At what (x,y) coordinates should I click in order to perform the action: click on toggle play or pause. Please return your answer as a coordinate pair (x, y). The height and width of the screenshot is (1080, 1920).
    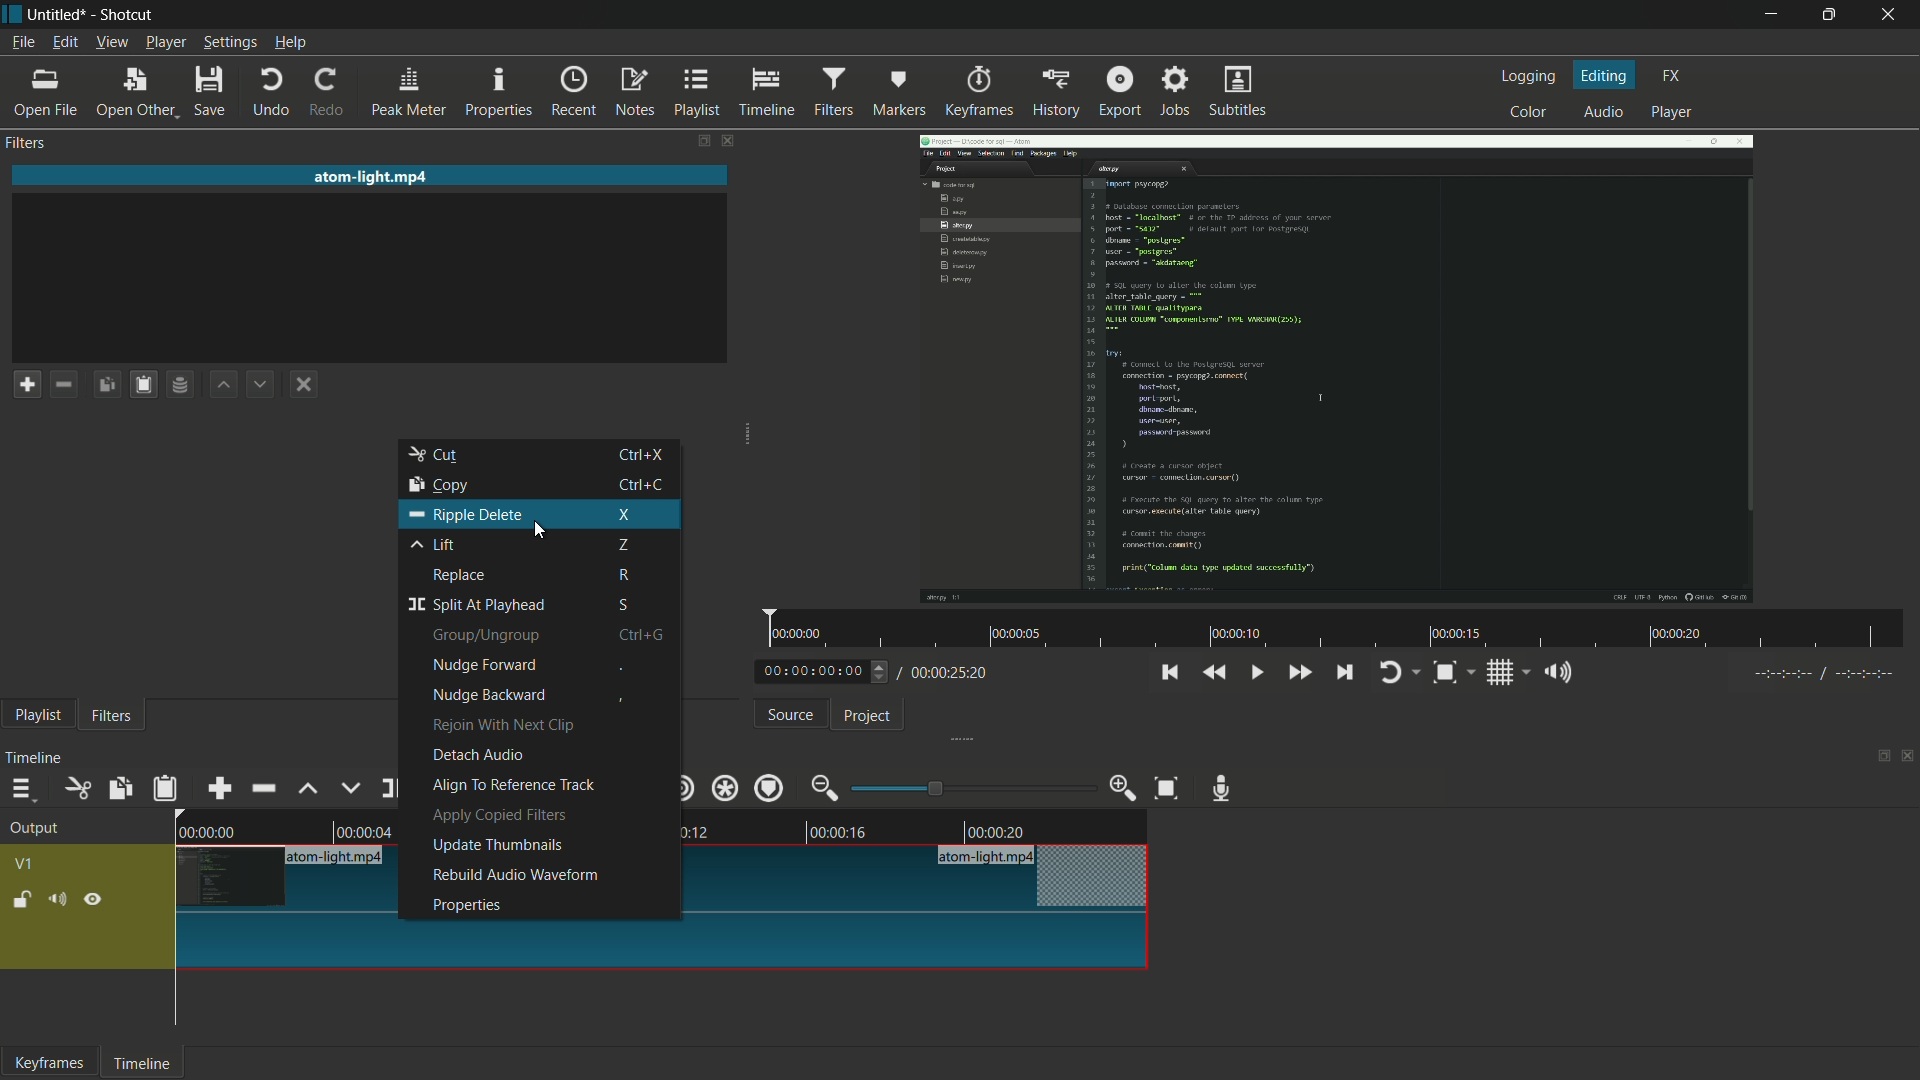
    Looking at the image, I should click on (1256, 672).